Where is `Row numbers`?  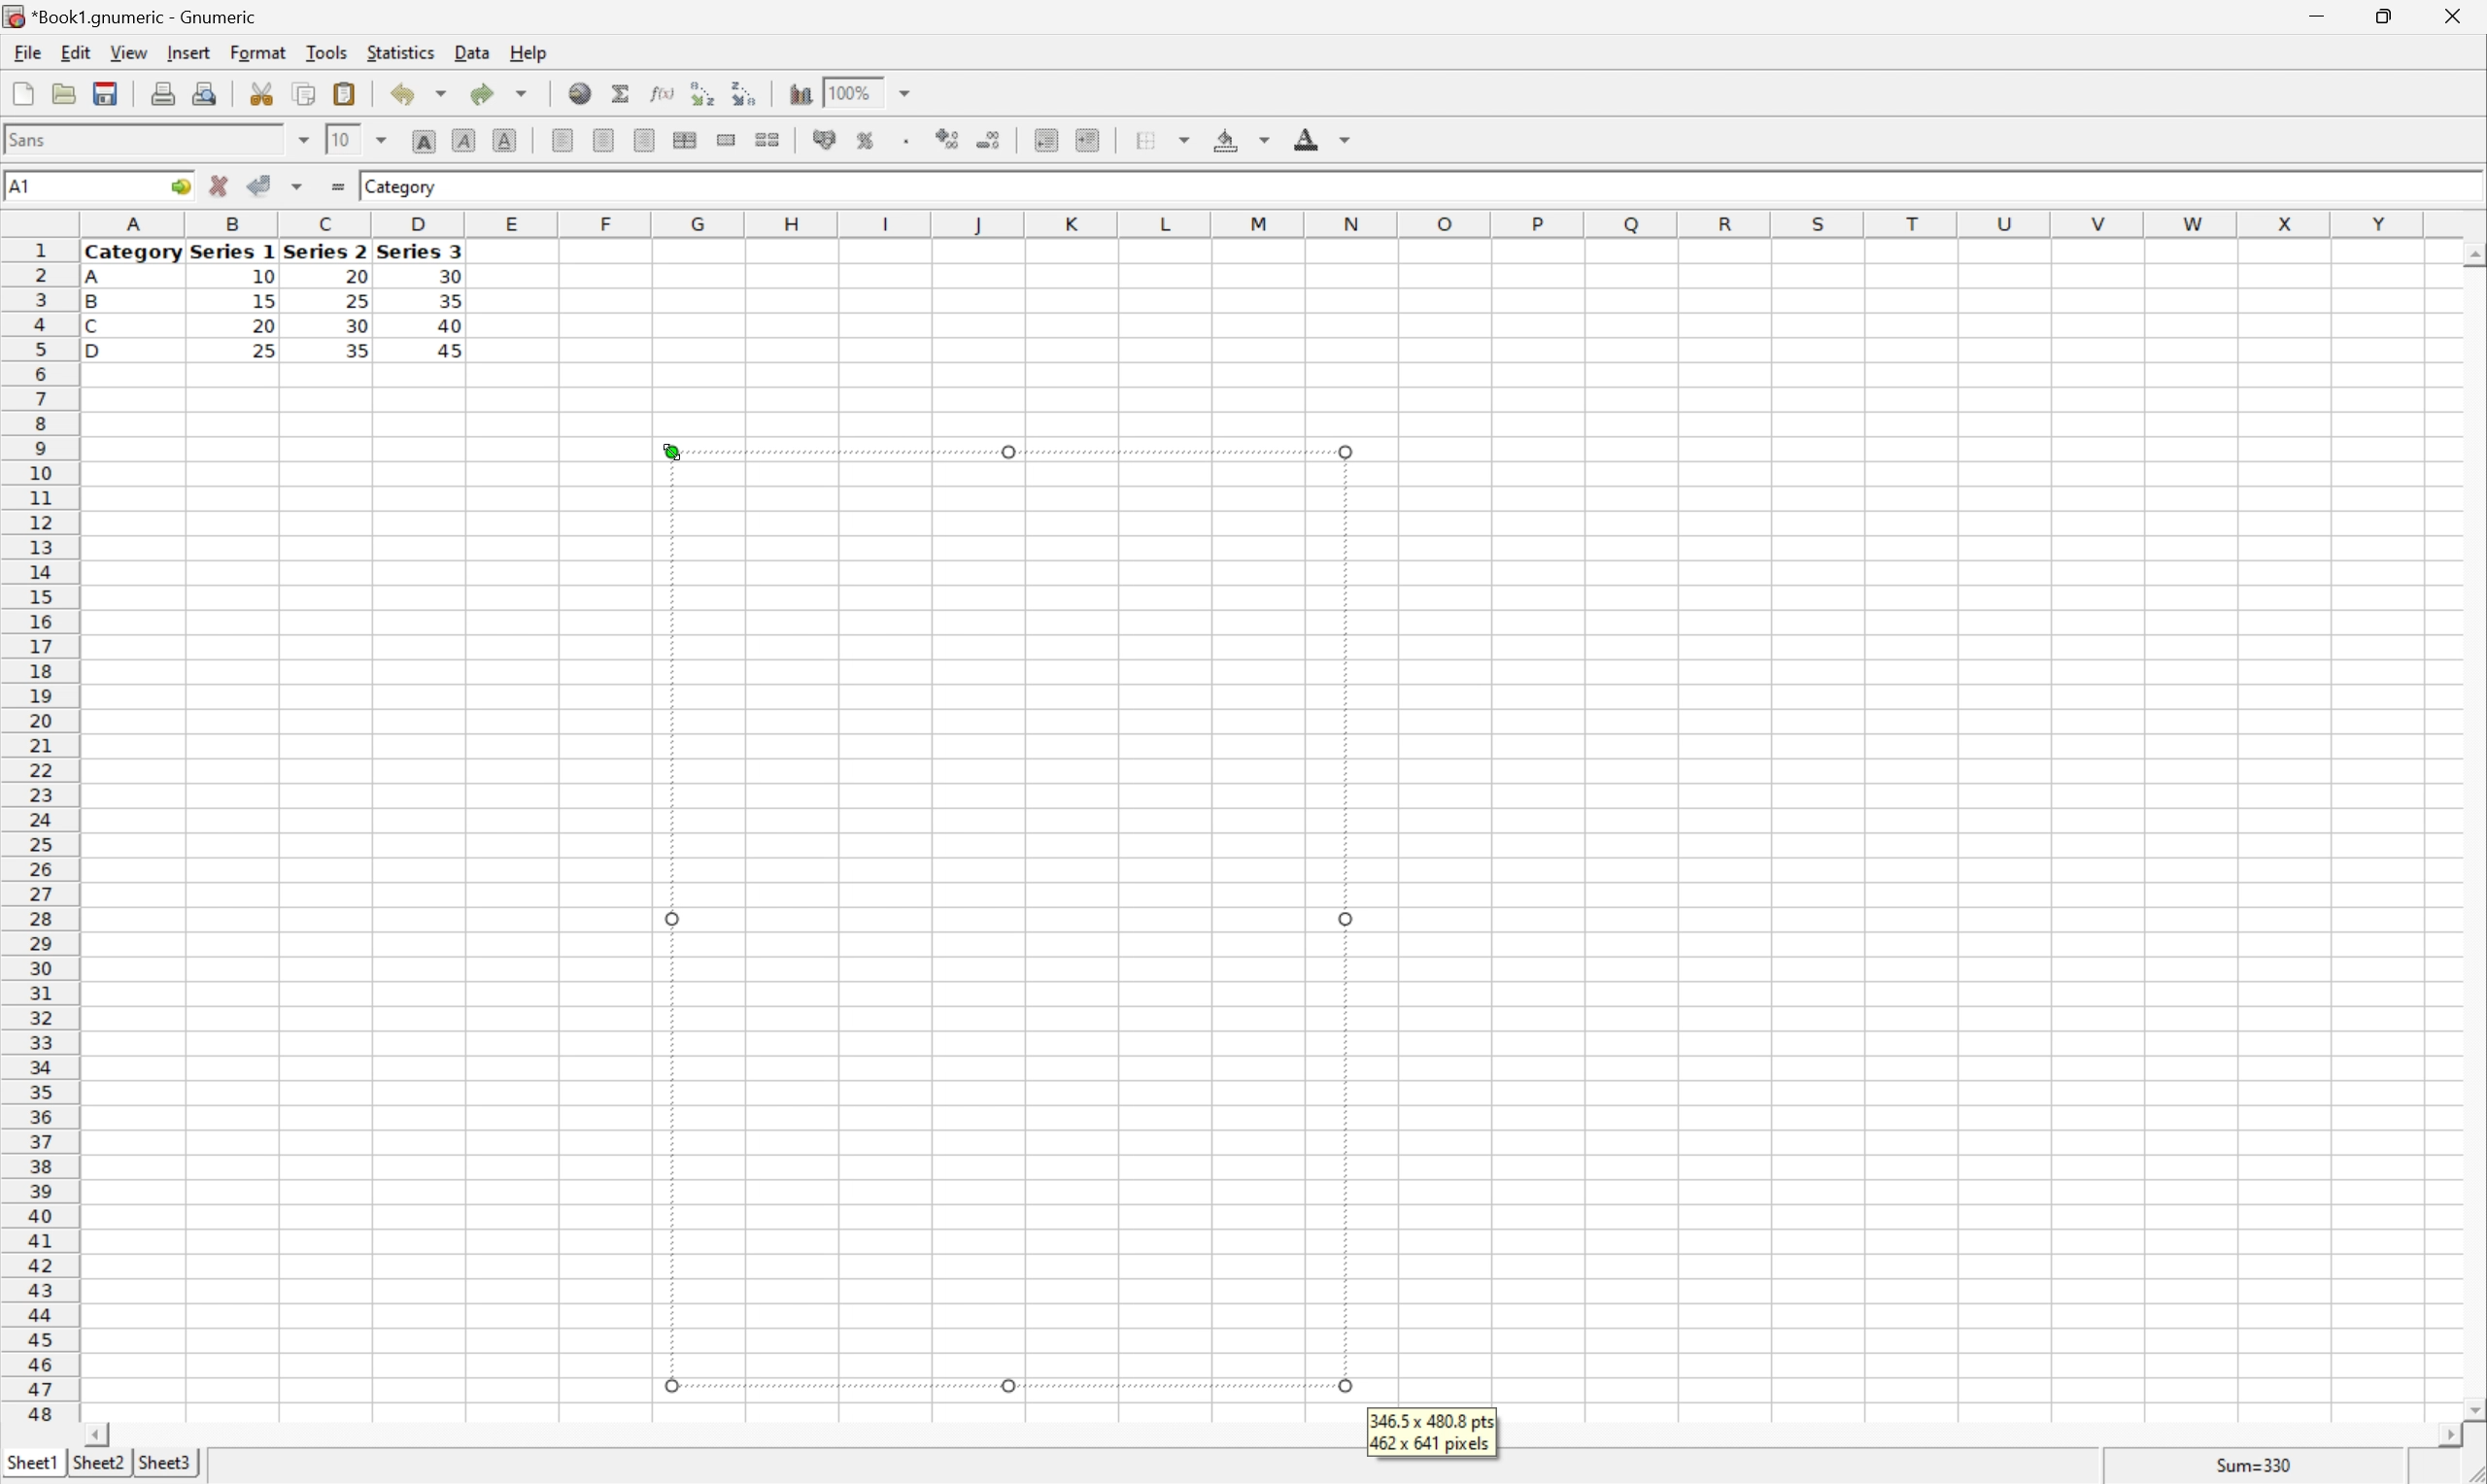 Row numbers is located at coordinates (37, 830).